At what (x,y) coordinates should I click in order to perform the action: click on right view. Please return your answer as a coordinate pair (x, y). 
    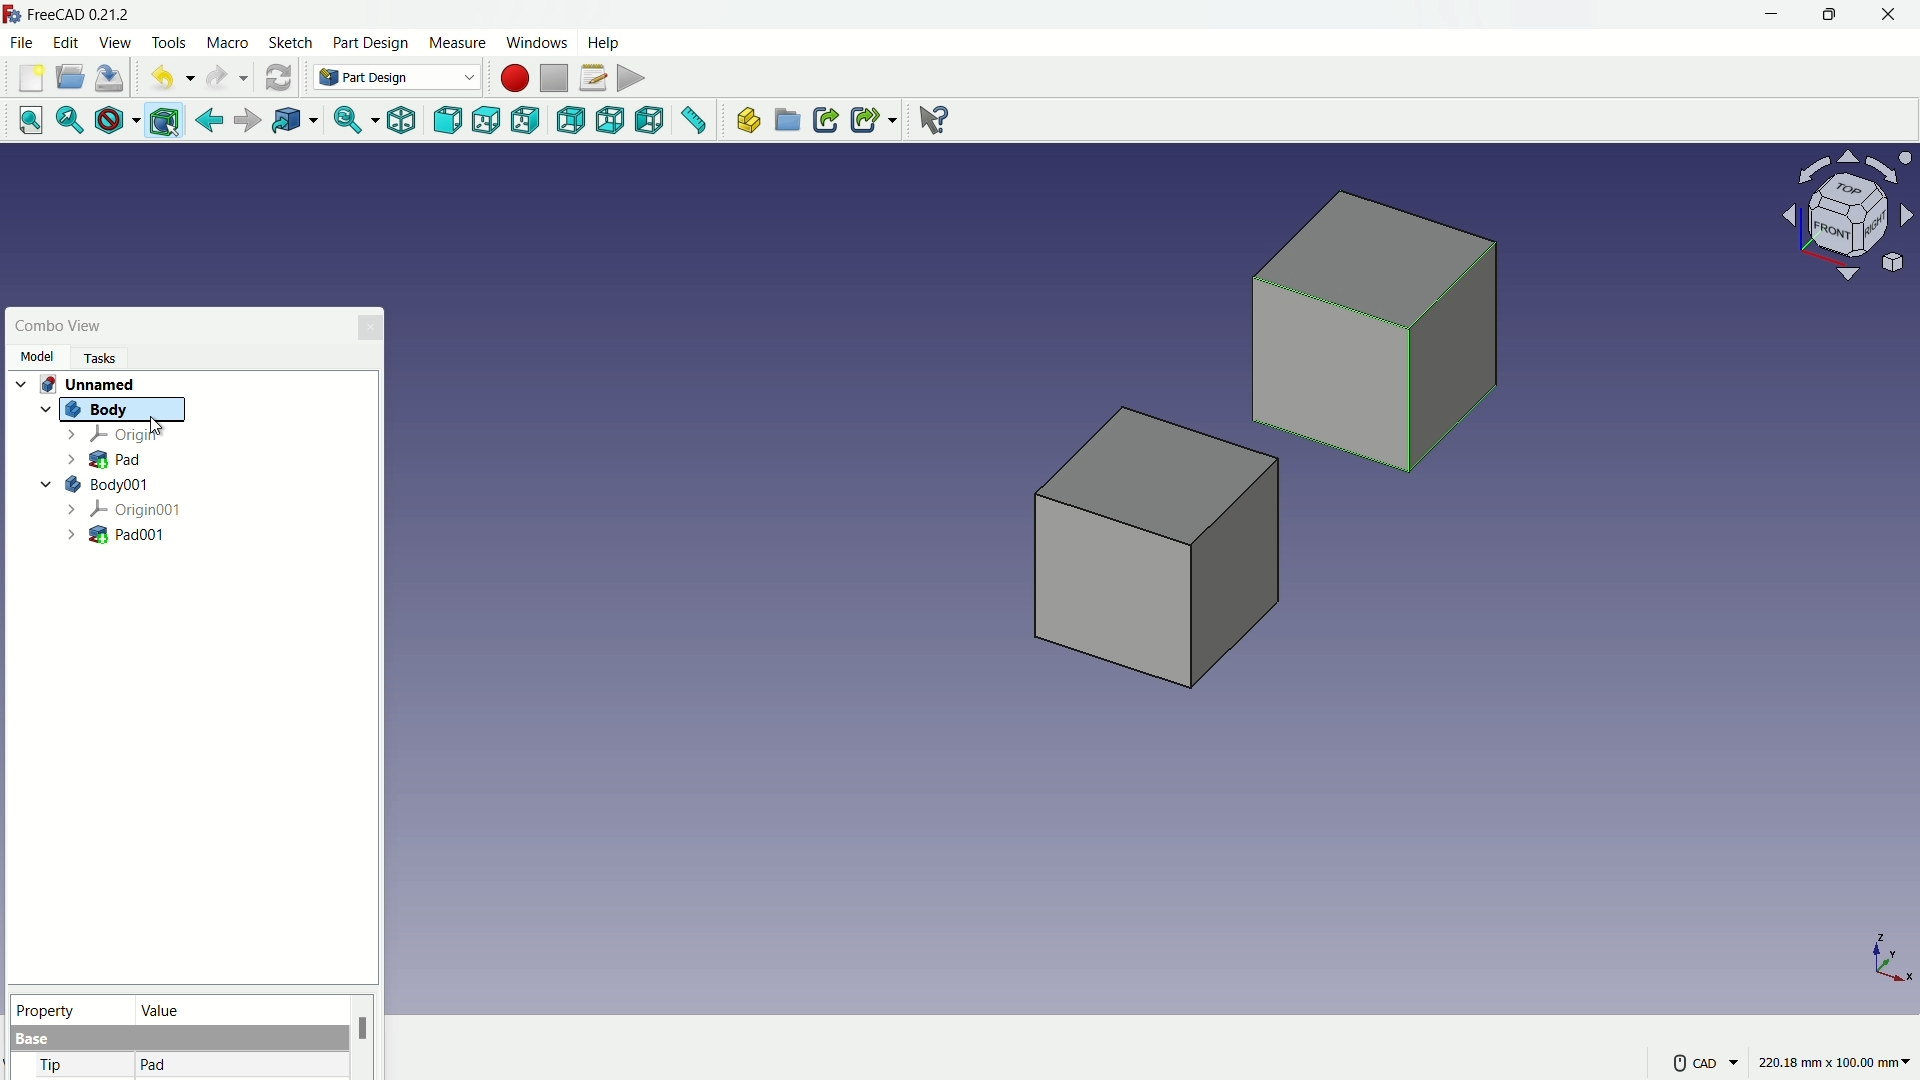
    Looking at the image, I should click on (528, 124).